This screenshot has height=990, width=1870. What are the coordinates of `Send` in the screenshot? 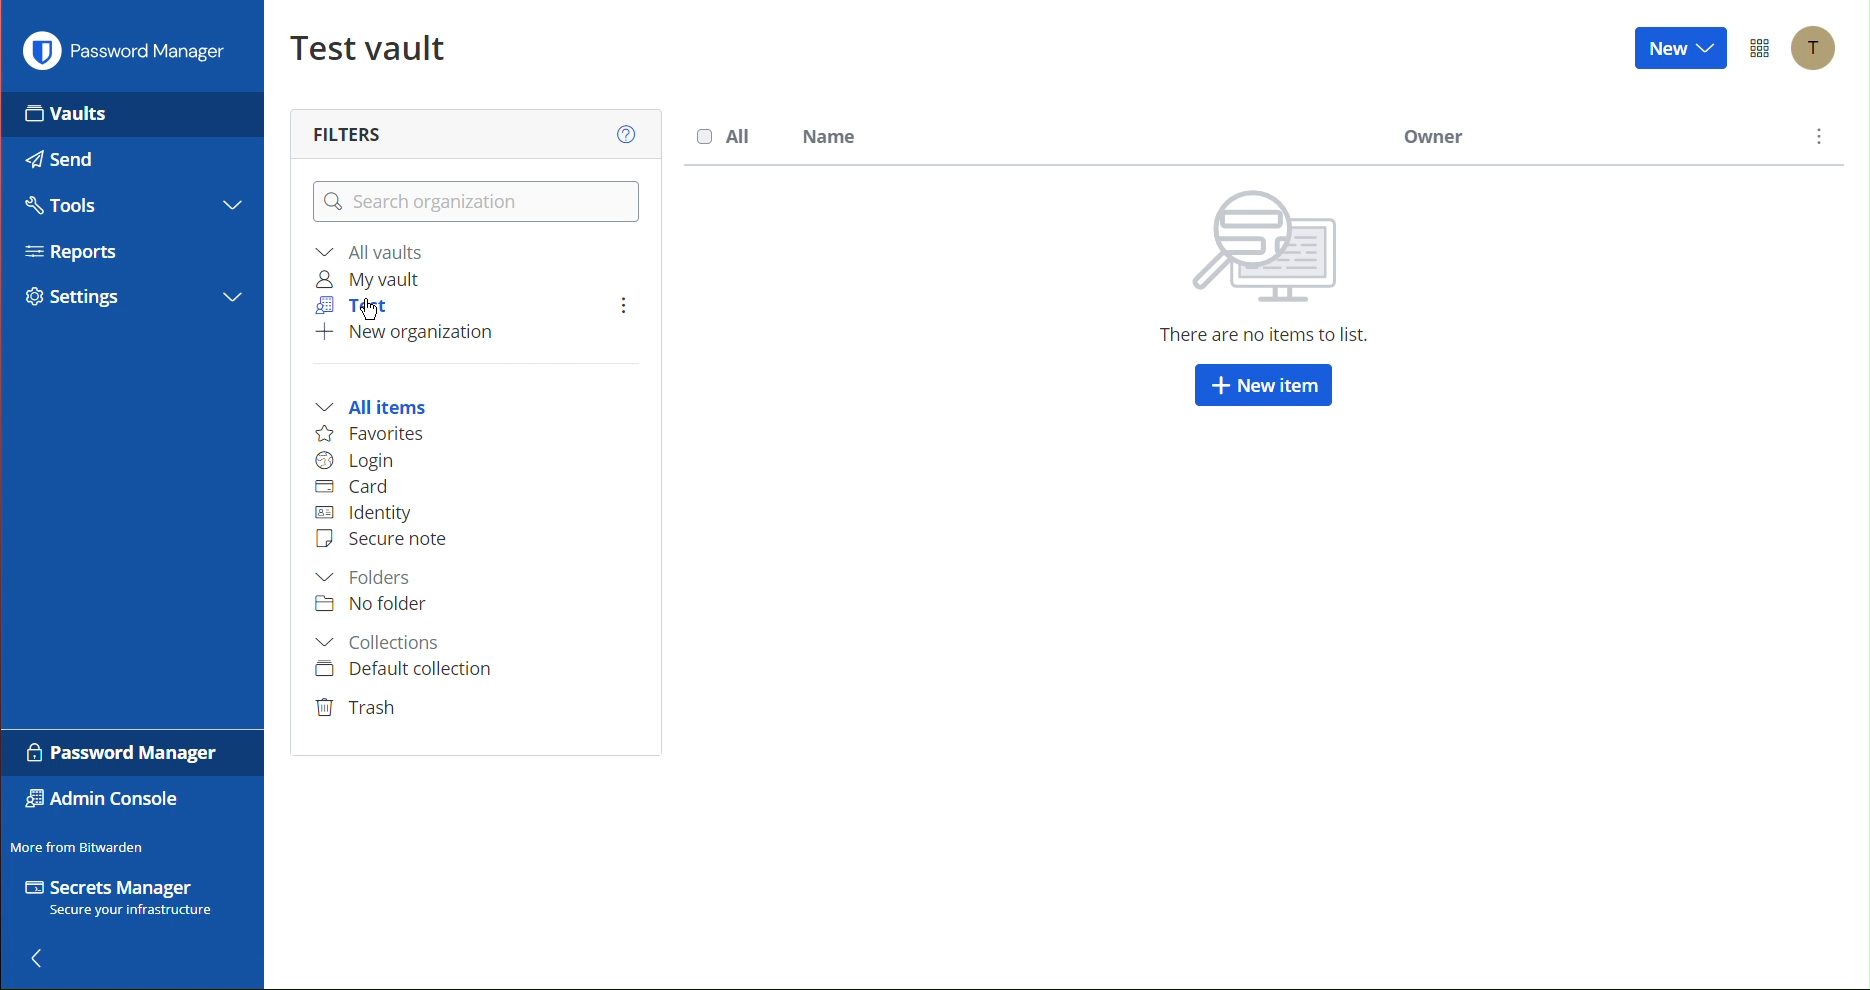 It's located at (67, 163).